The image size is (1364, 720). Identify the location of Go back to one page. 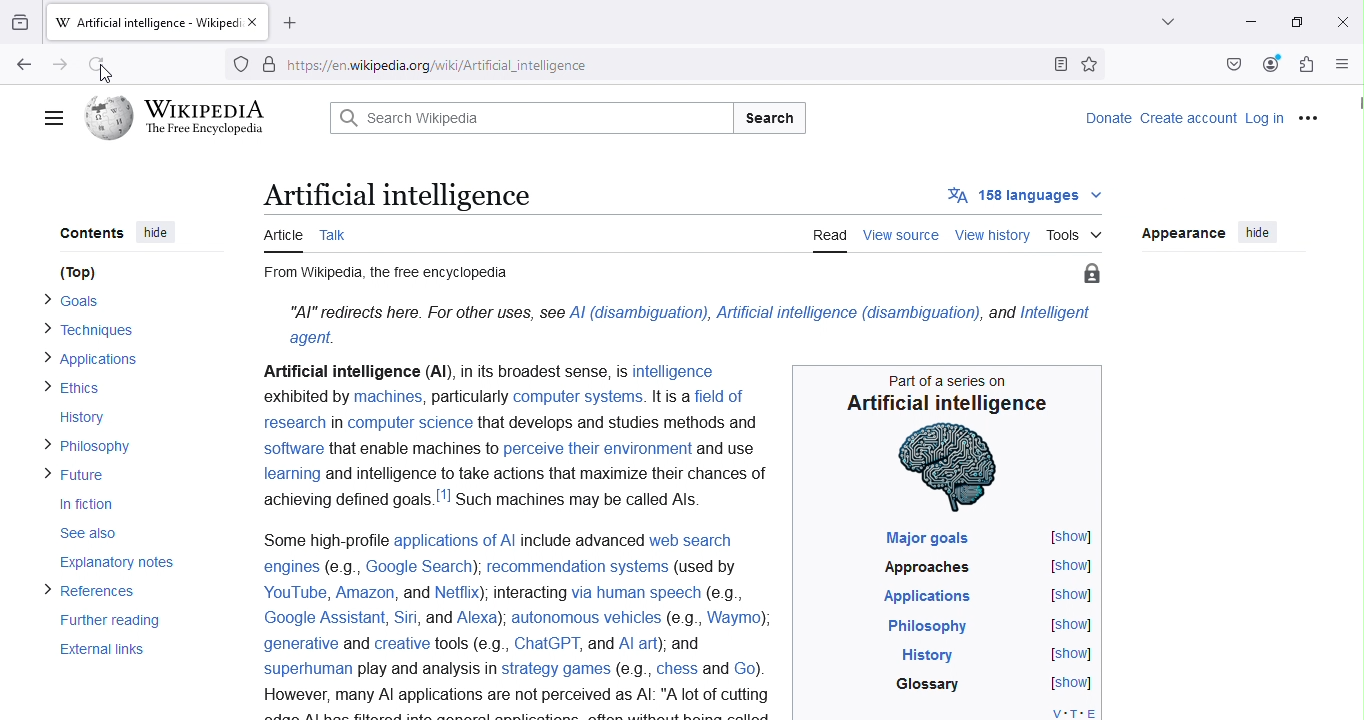
(27, 67).